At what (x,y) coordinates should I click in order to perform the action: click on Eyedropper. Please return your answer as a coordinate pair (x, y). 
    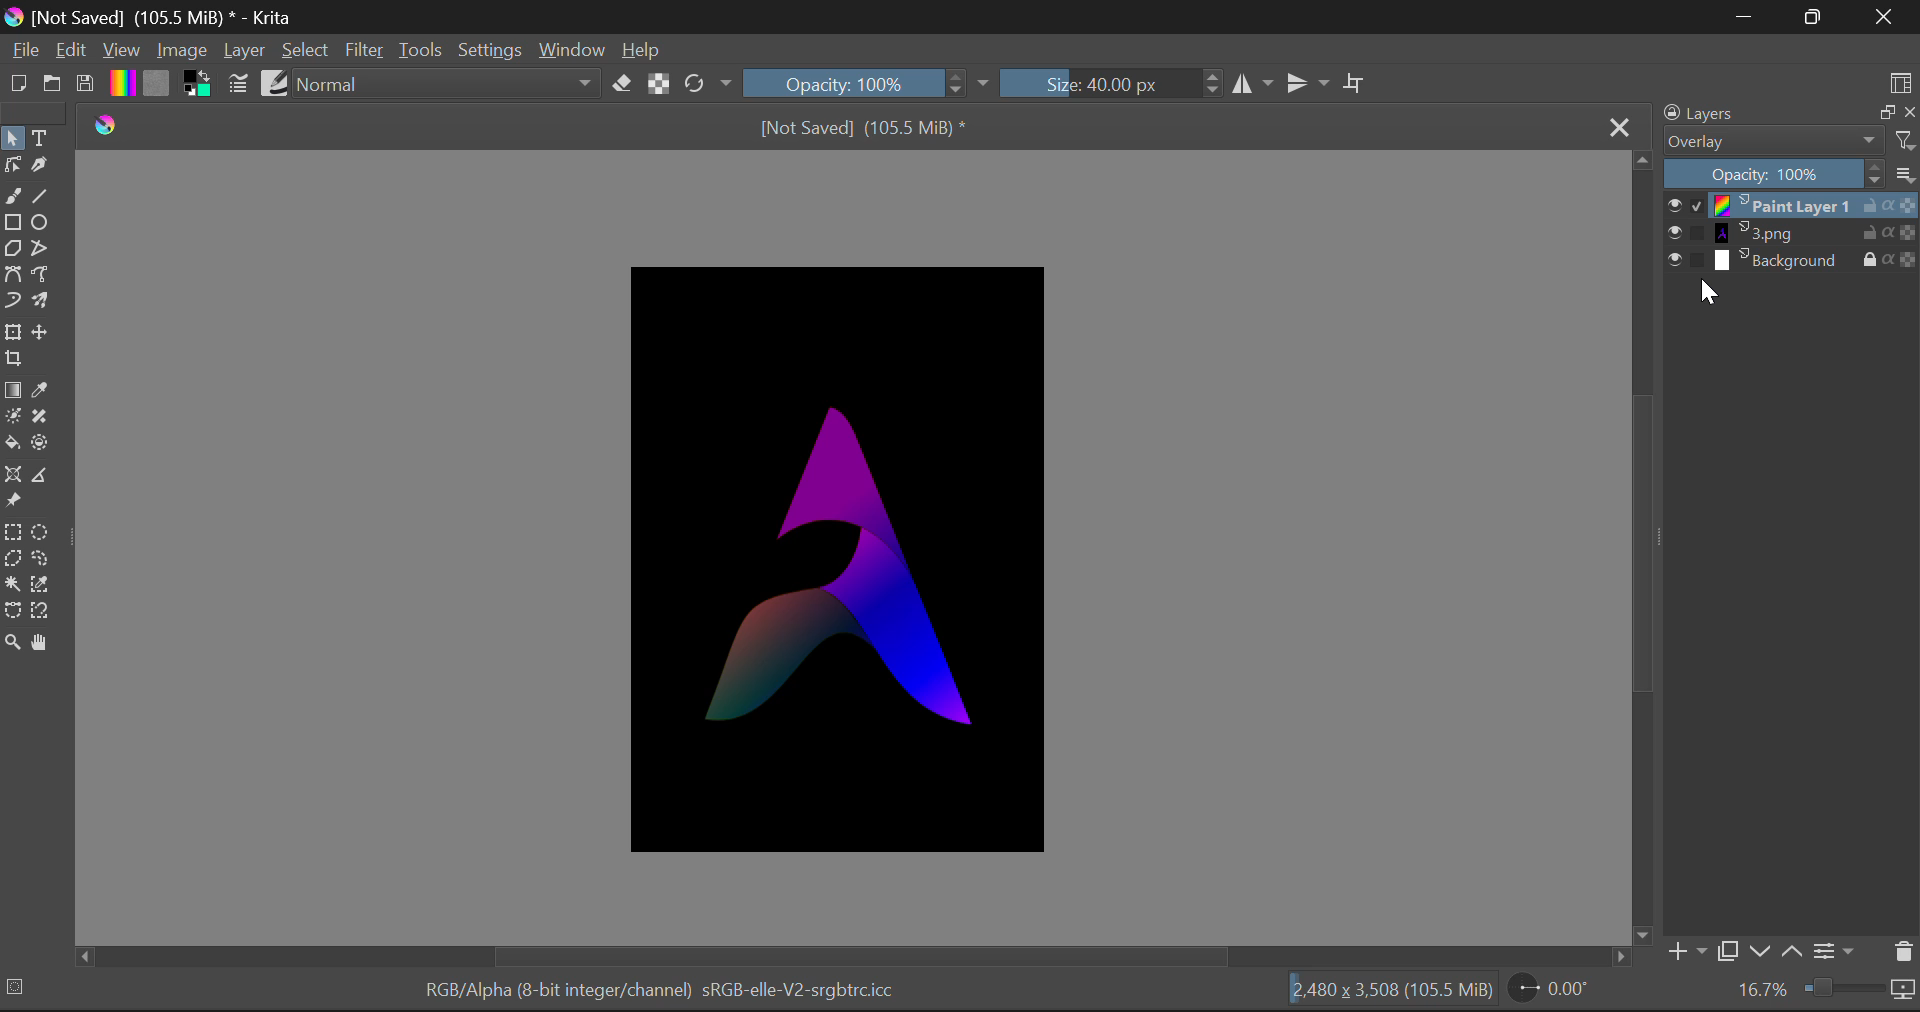
    Looking at the image, I should click on (44, 390).